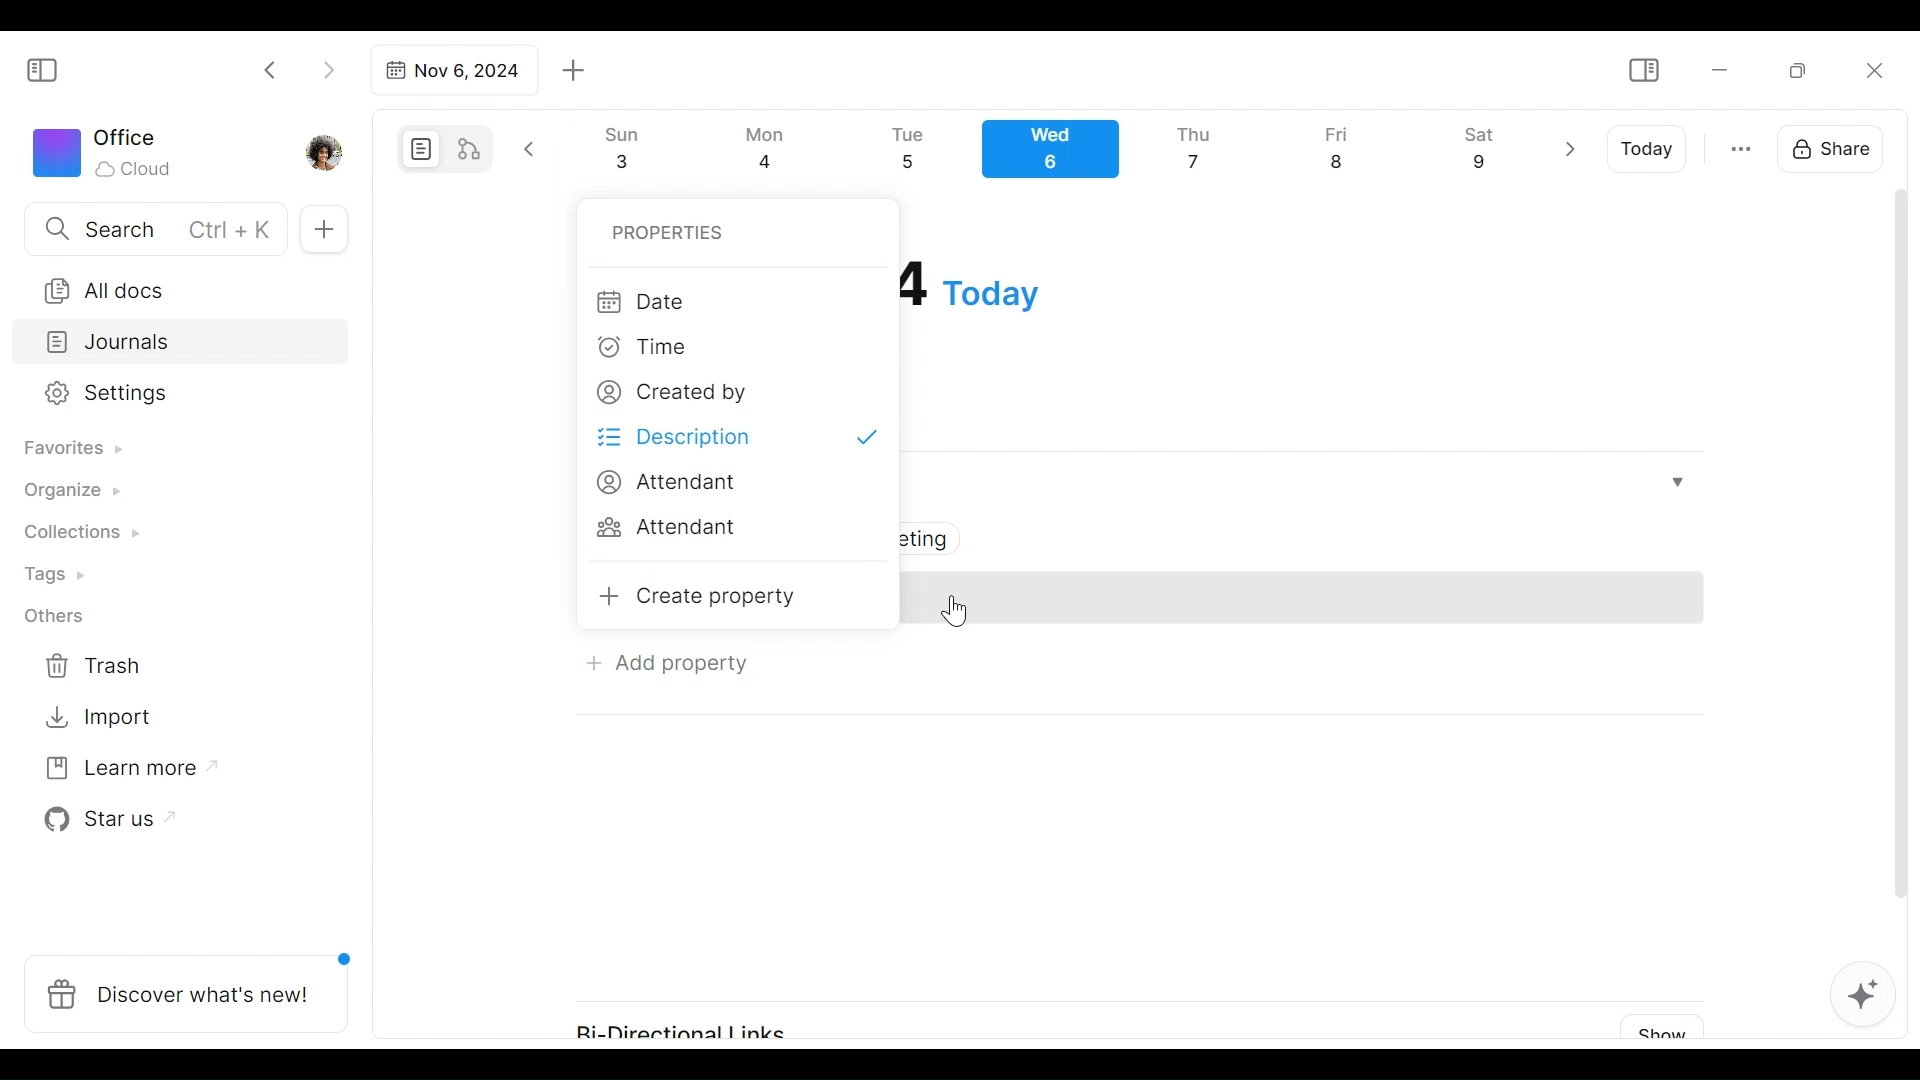  Describe the element at coordinates (95, 666) in the screenshot. I see `Trash` at that location.